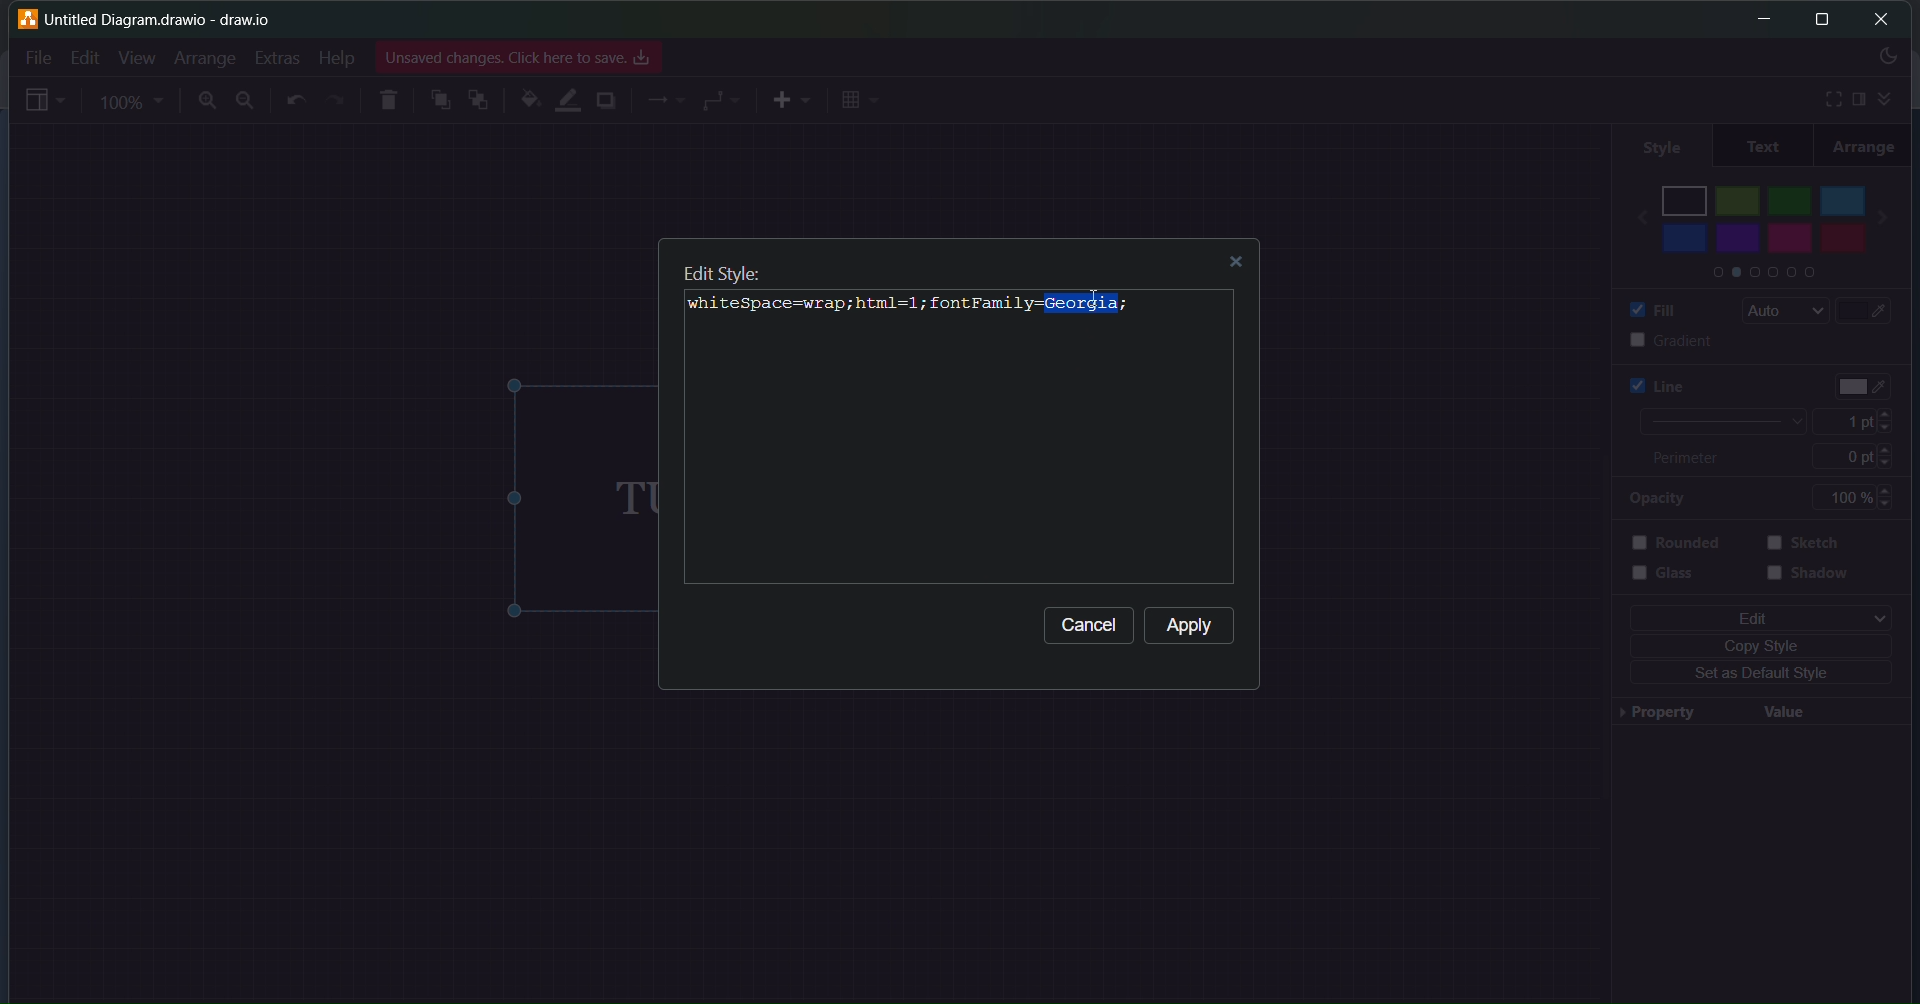 This screenshot has height=1004, width=1920. Describe the element at coordinates (907, 308) in the screenshot. I see `whi teSpace=wrap;html=1; fontFamily=Geordia;` at that location.